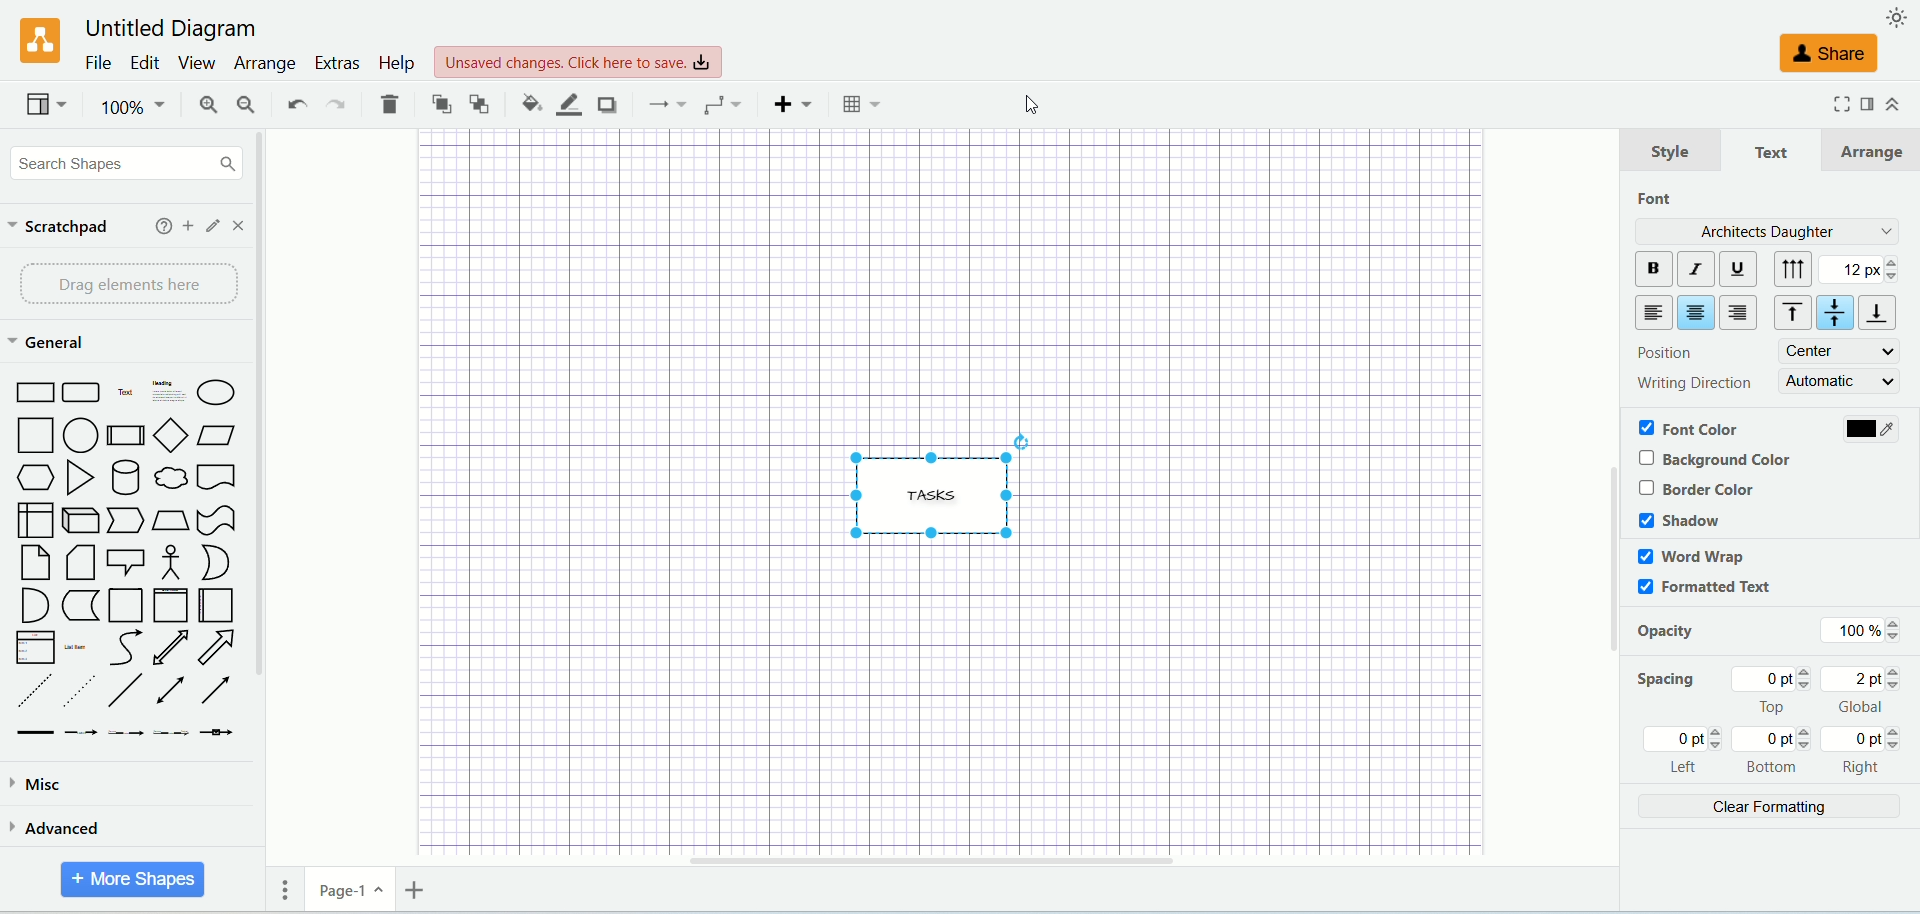  I want to click on drag elements here, so click(123, 285).